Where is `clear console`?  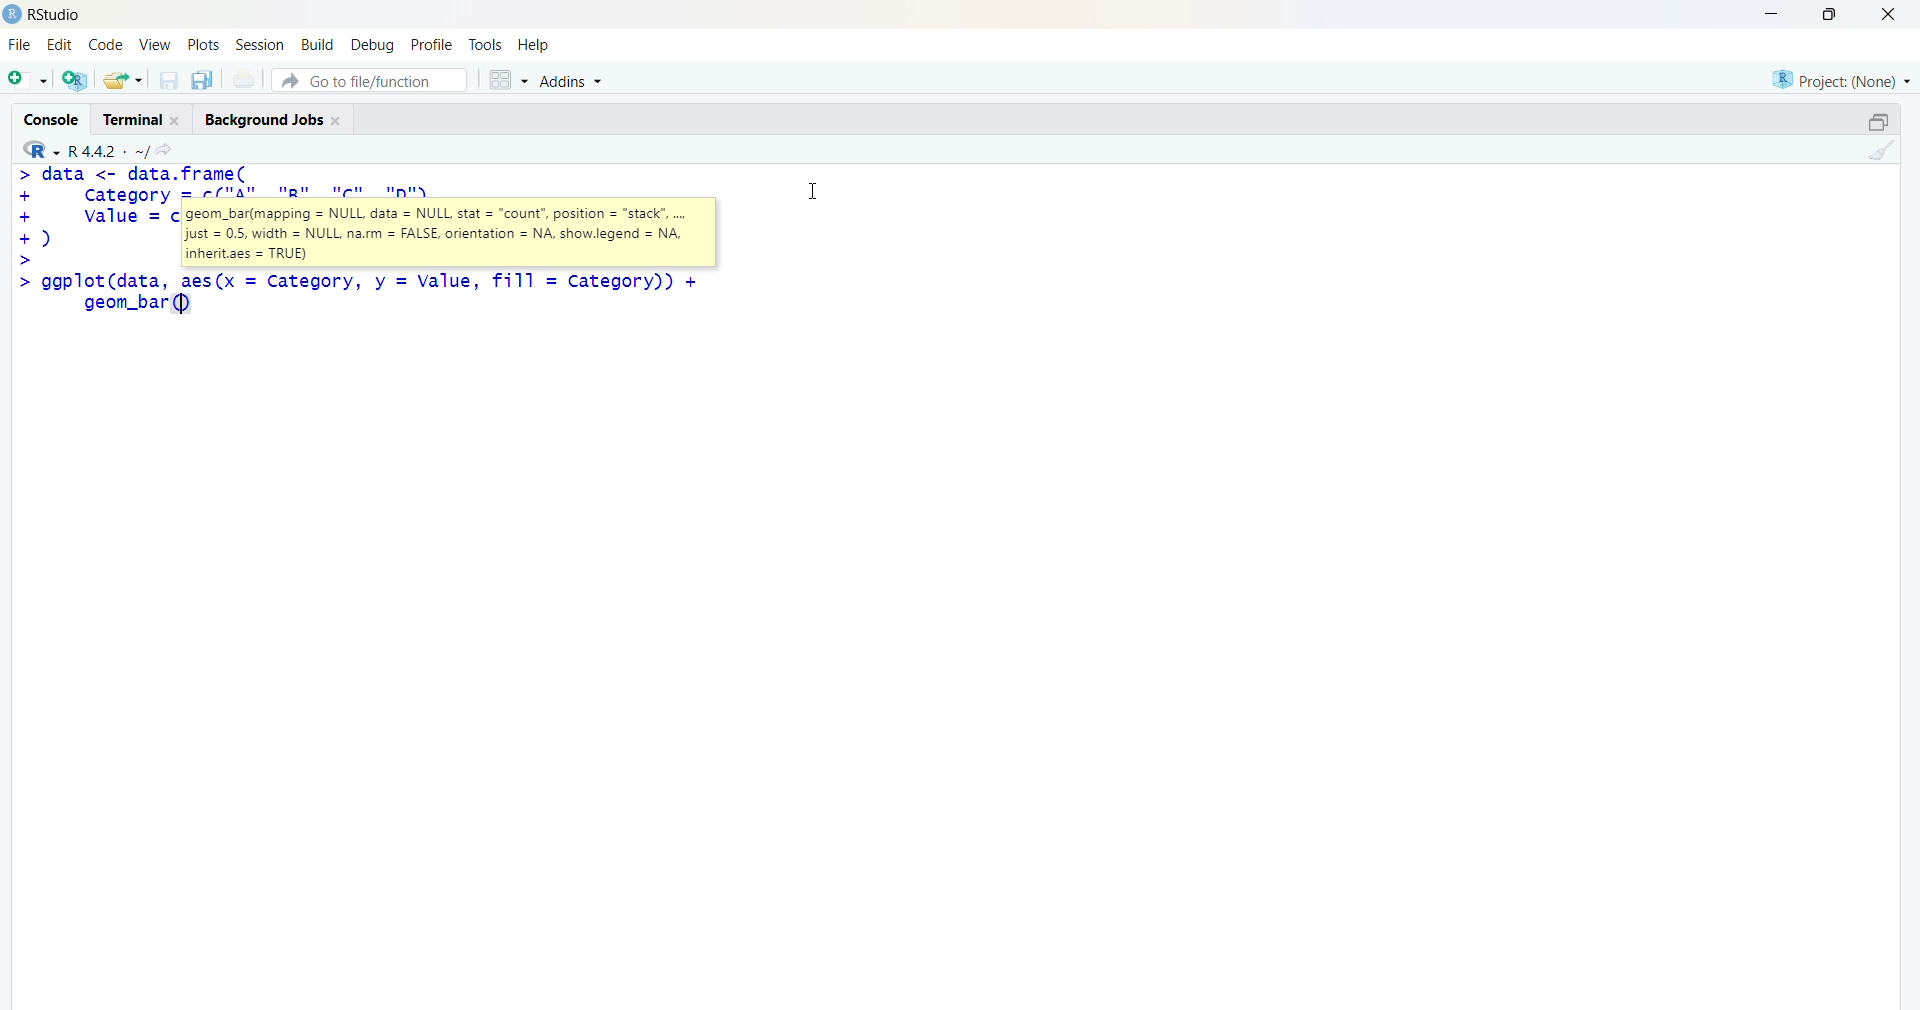
clear console is located at coordinates (1878, 150).